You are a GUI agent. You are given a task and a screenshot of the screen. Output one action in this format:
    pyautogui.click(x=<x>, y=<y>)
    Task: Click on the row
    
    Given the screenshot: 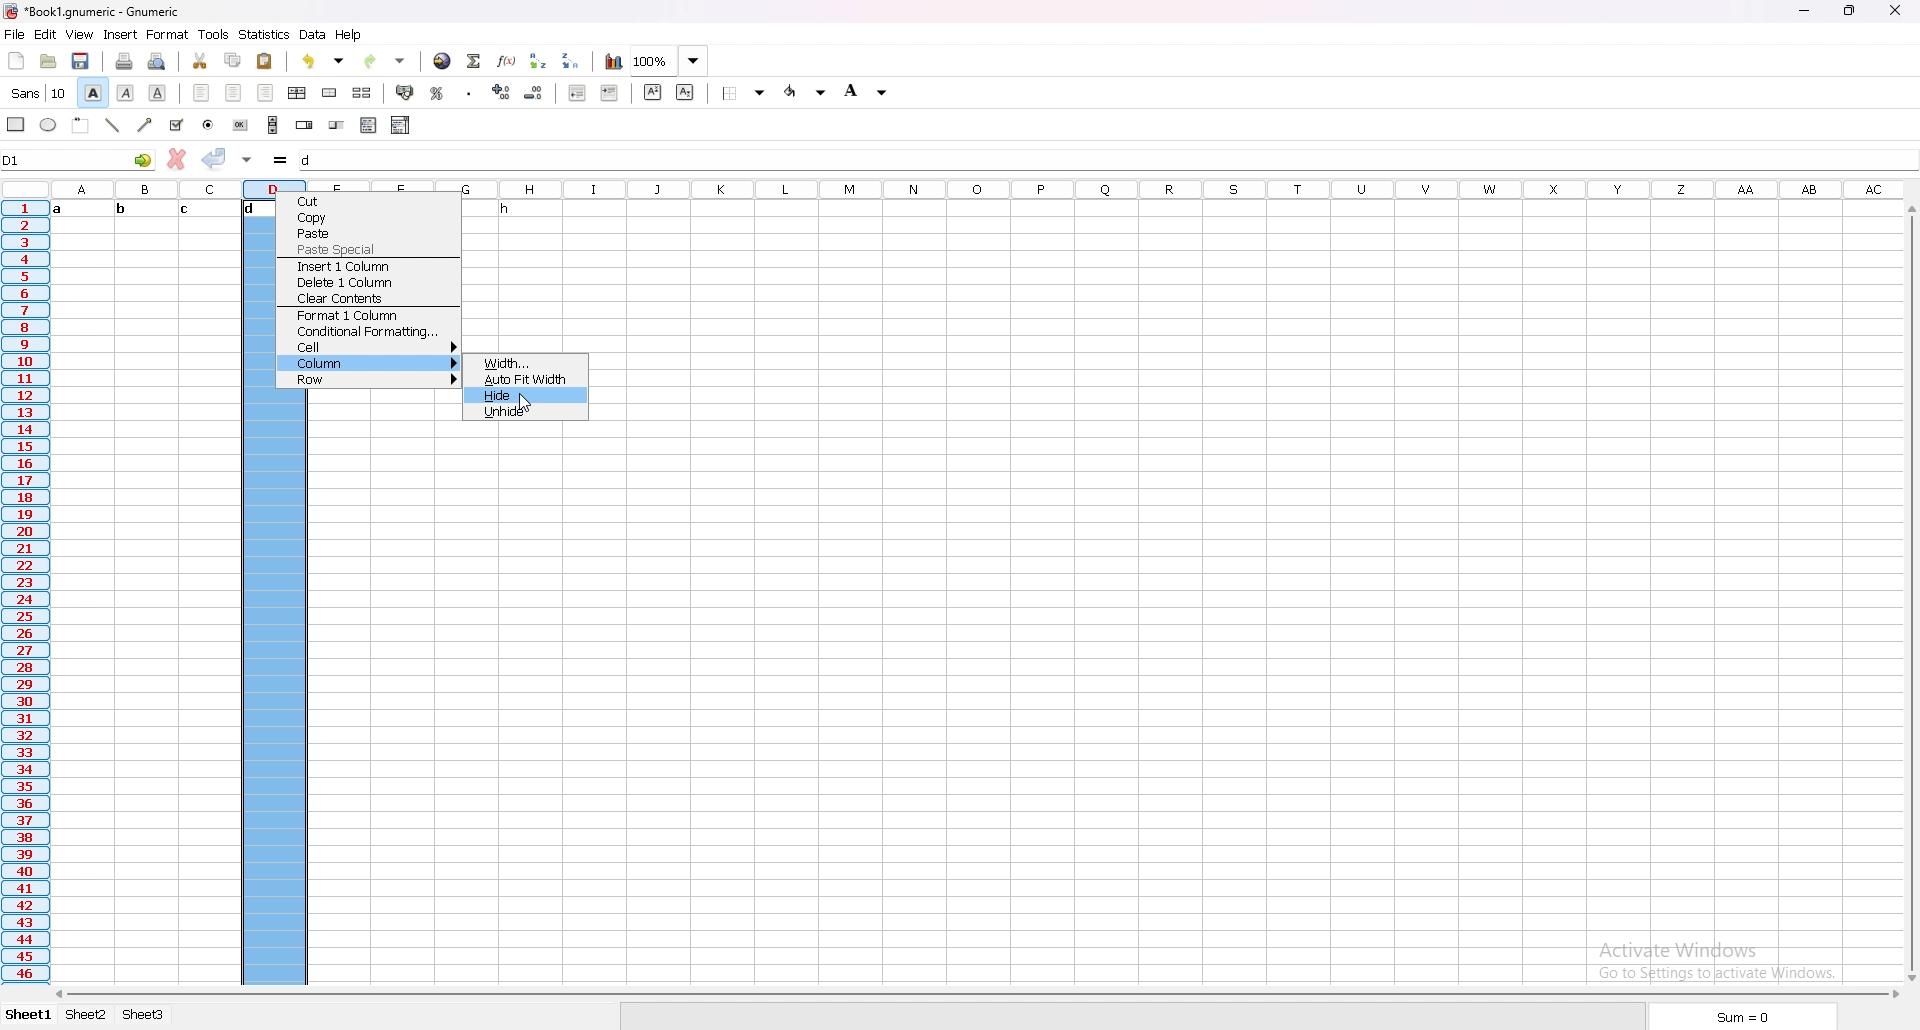 What is the action you would take?
    pyautogui.click(x=367, y=380)
    